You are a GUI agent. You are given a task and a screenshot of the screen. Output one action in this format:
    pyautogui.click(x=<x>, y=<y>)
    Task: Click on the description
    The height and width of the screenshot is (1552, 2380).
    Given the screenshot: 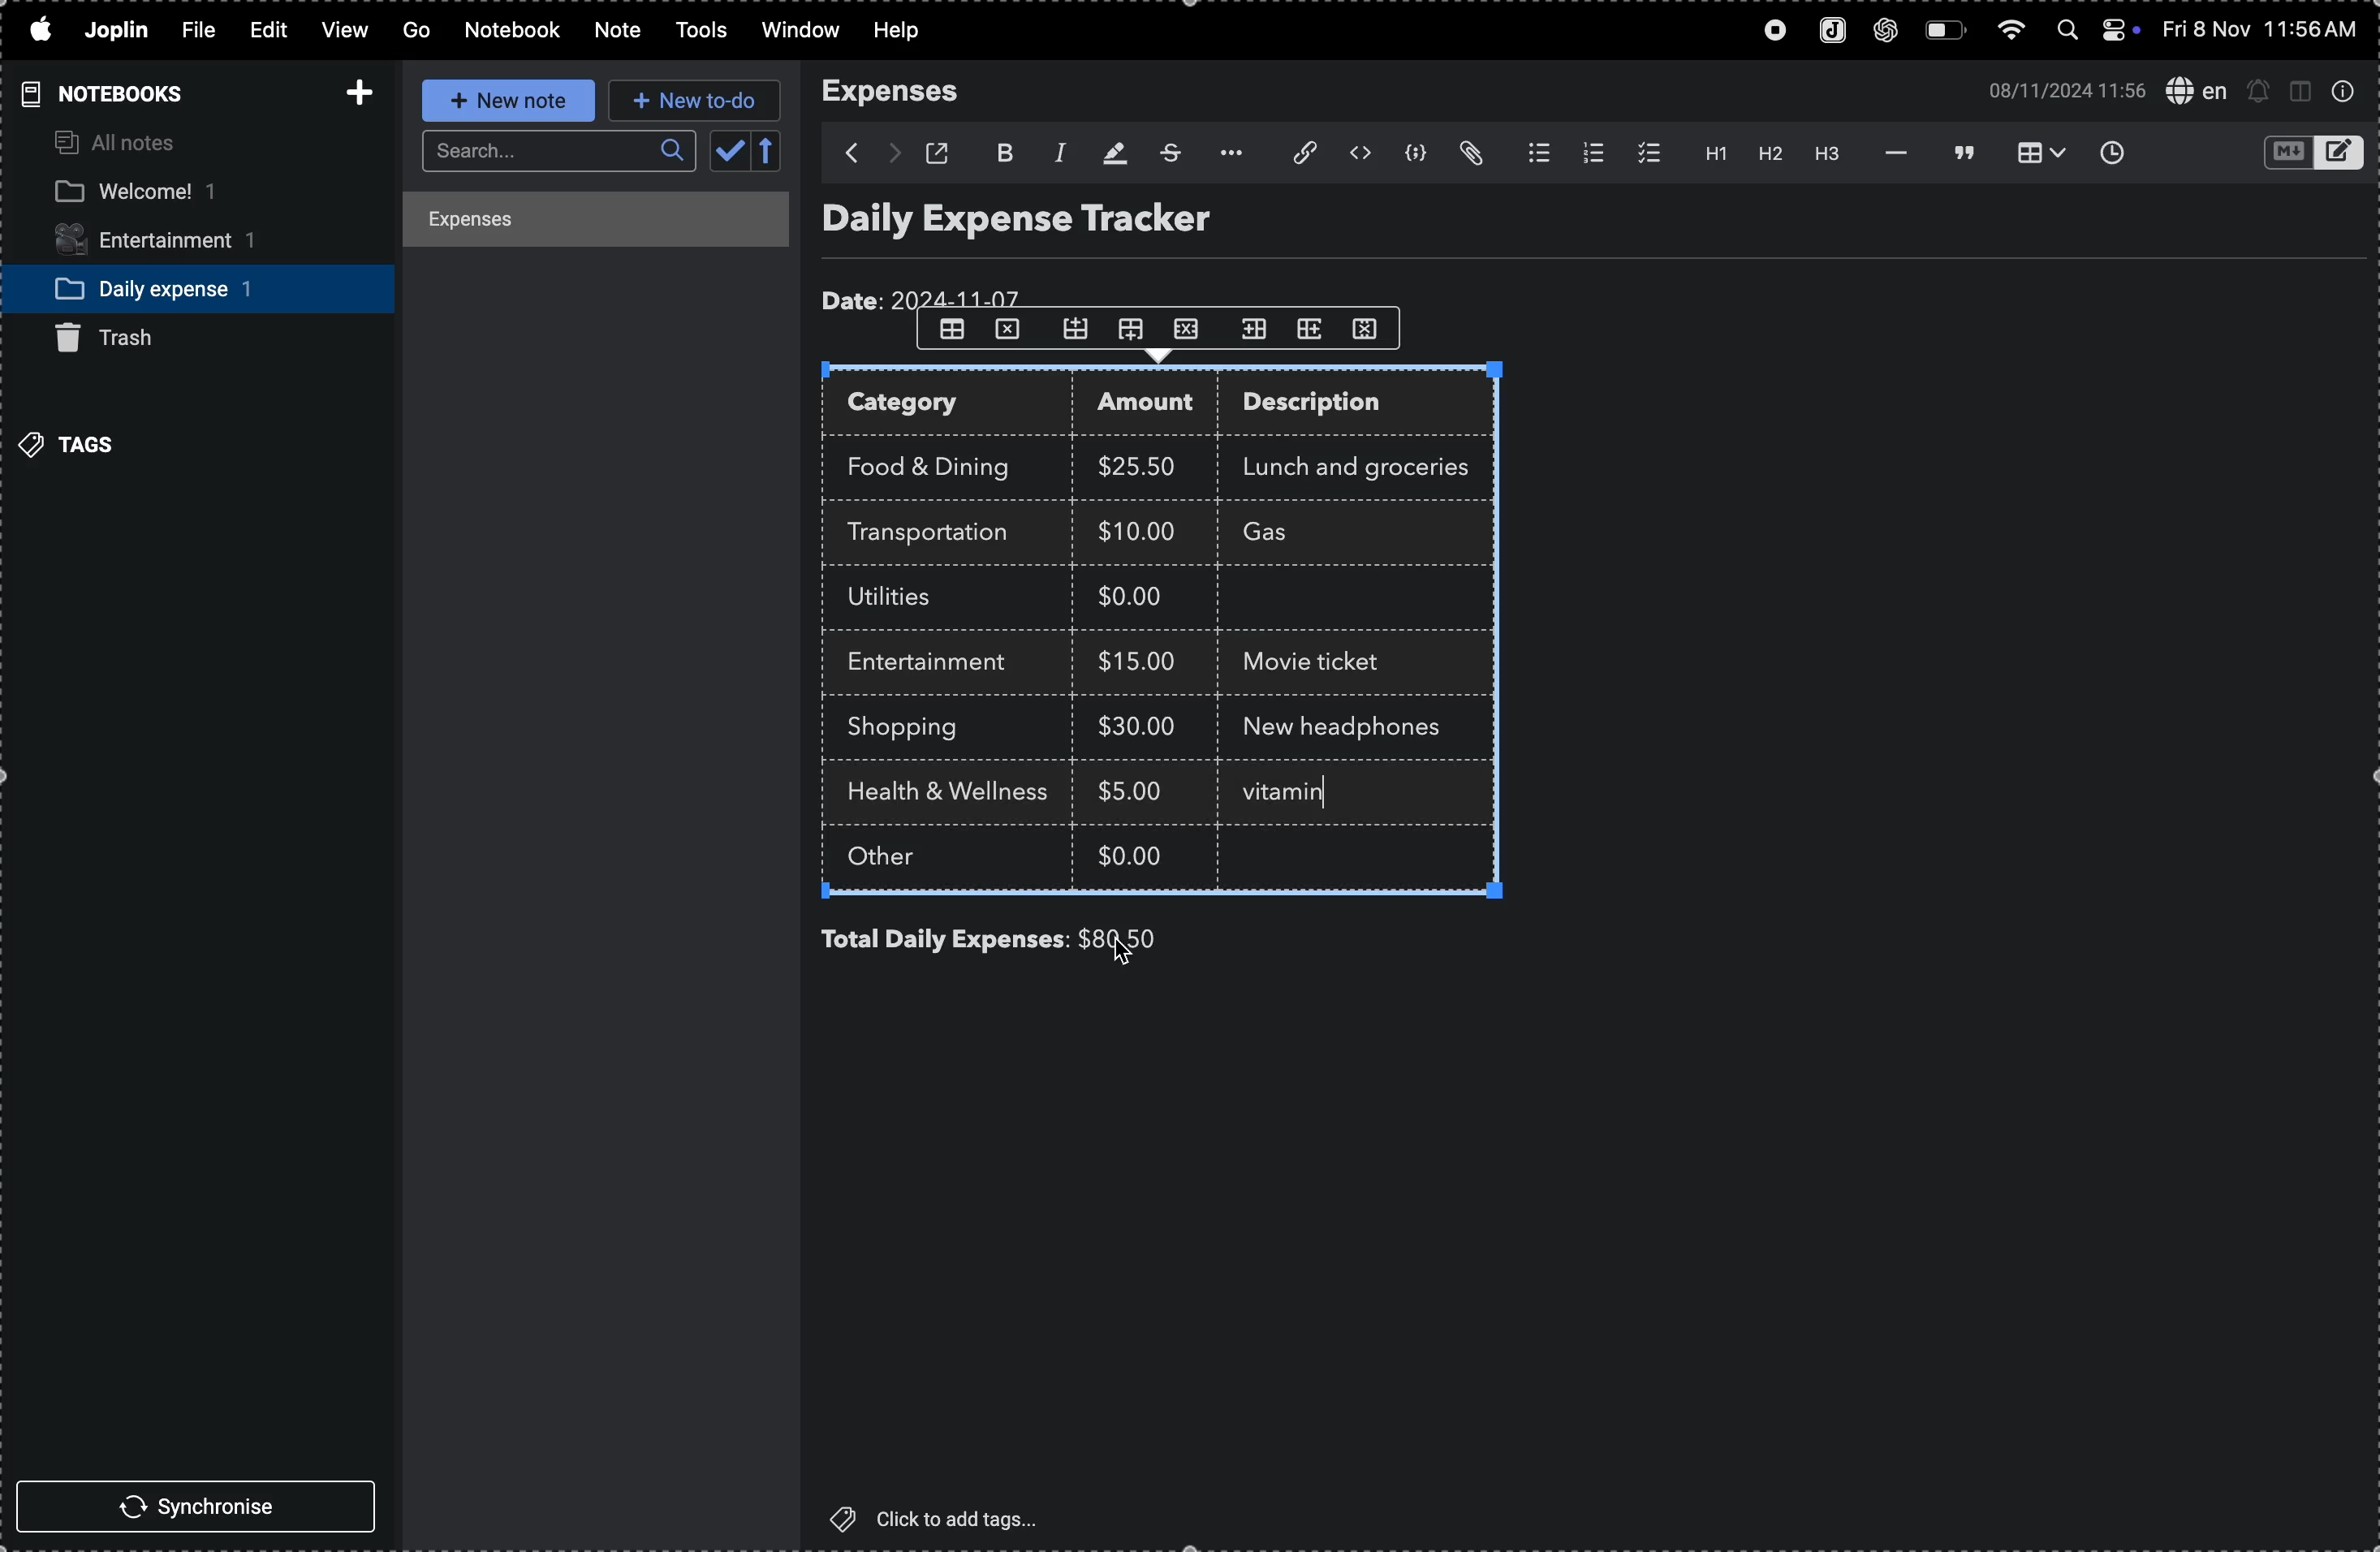 What is the action you would take?
    pyautogui.click(x=1333, y=406)
    